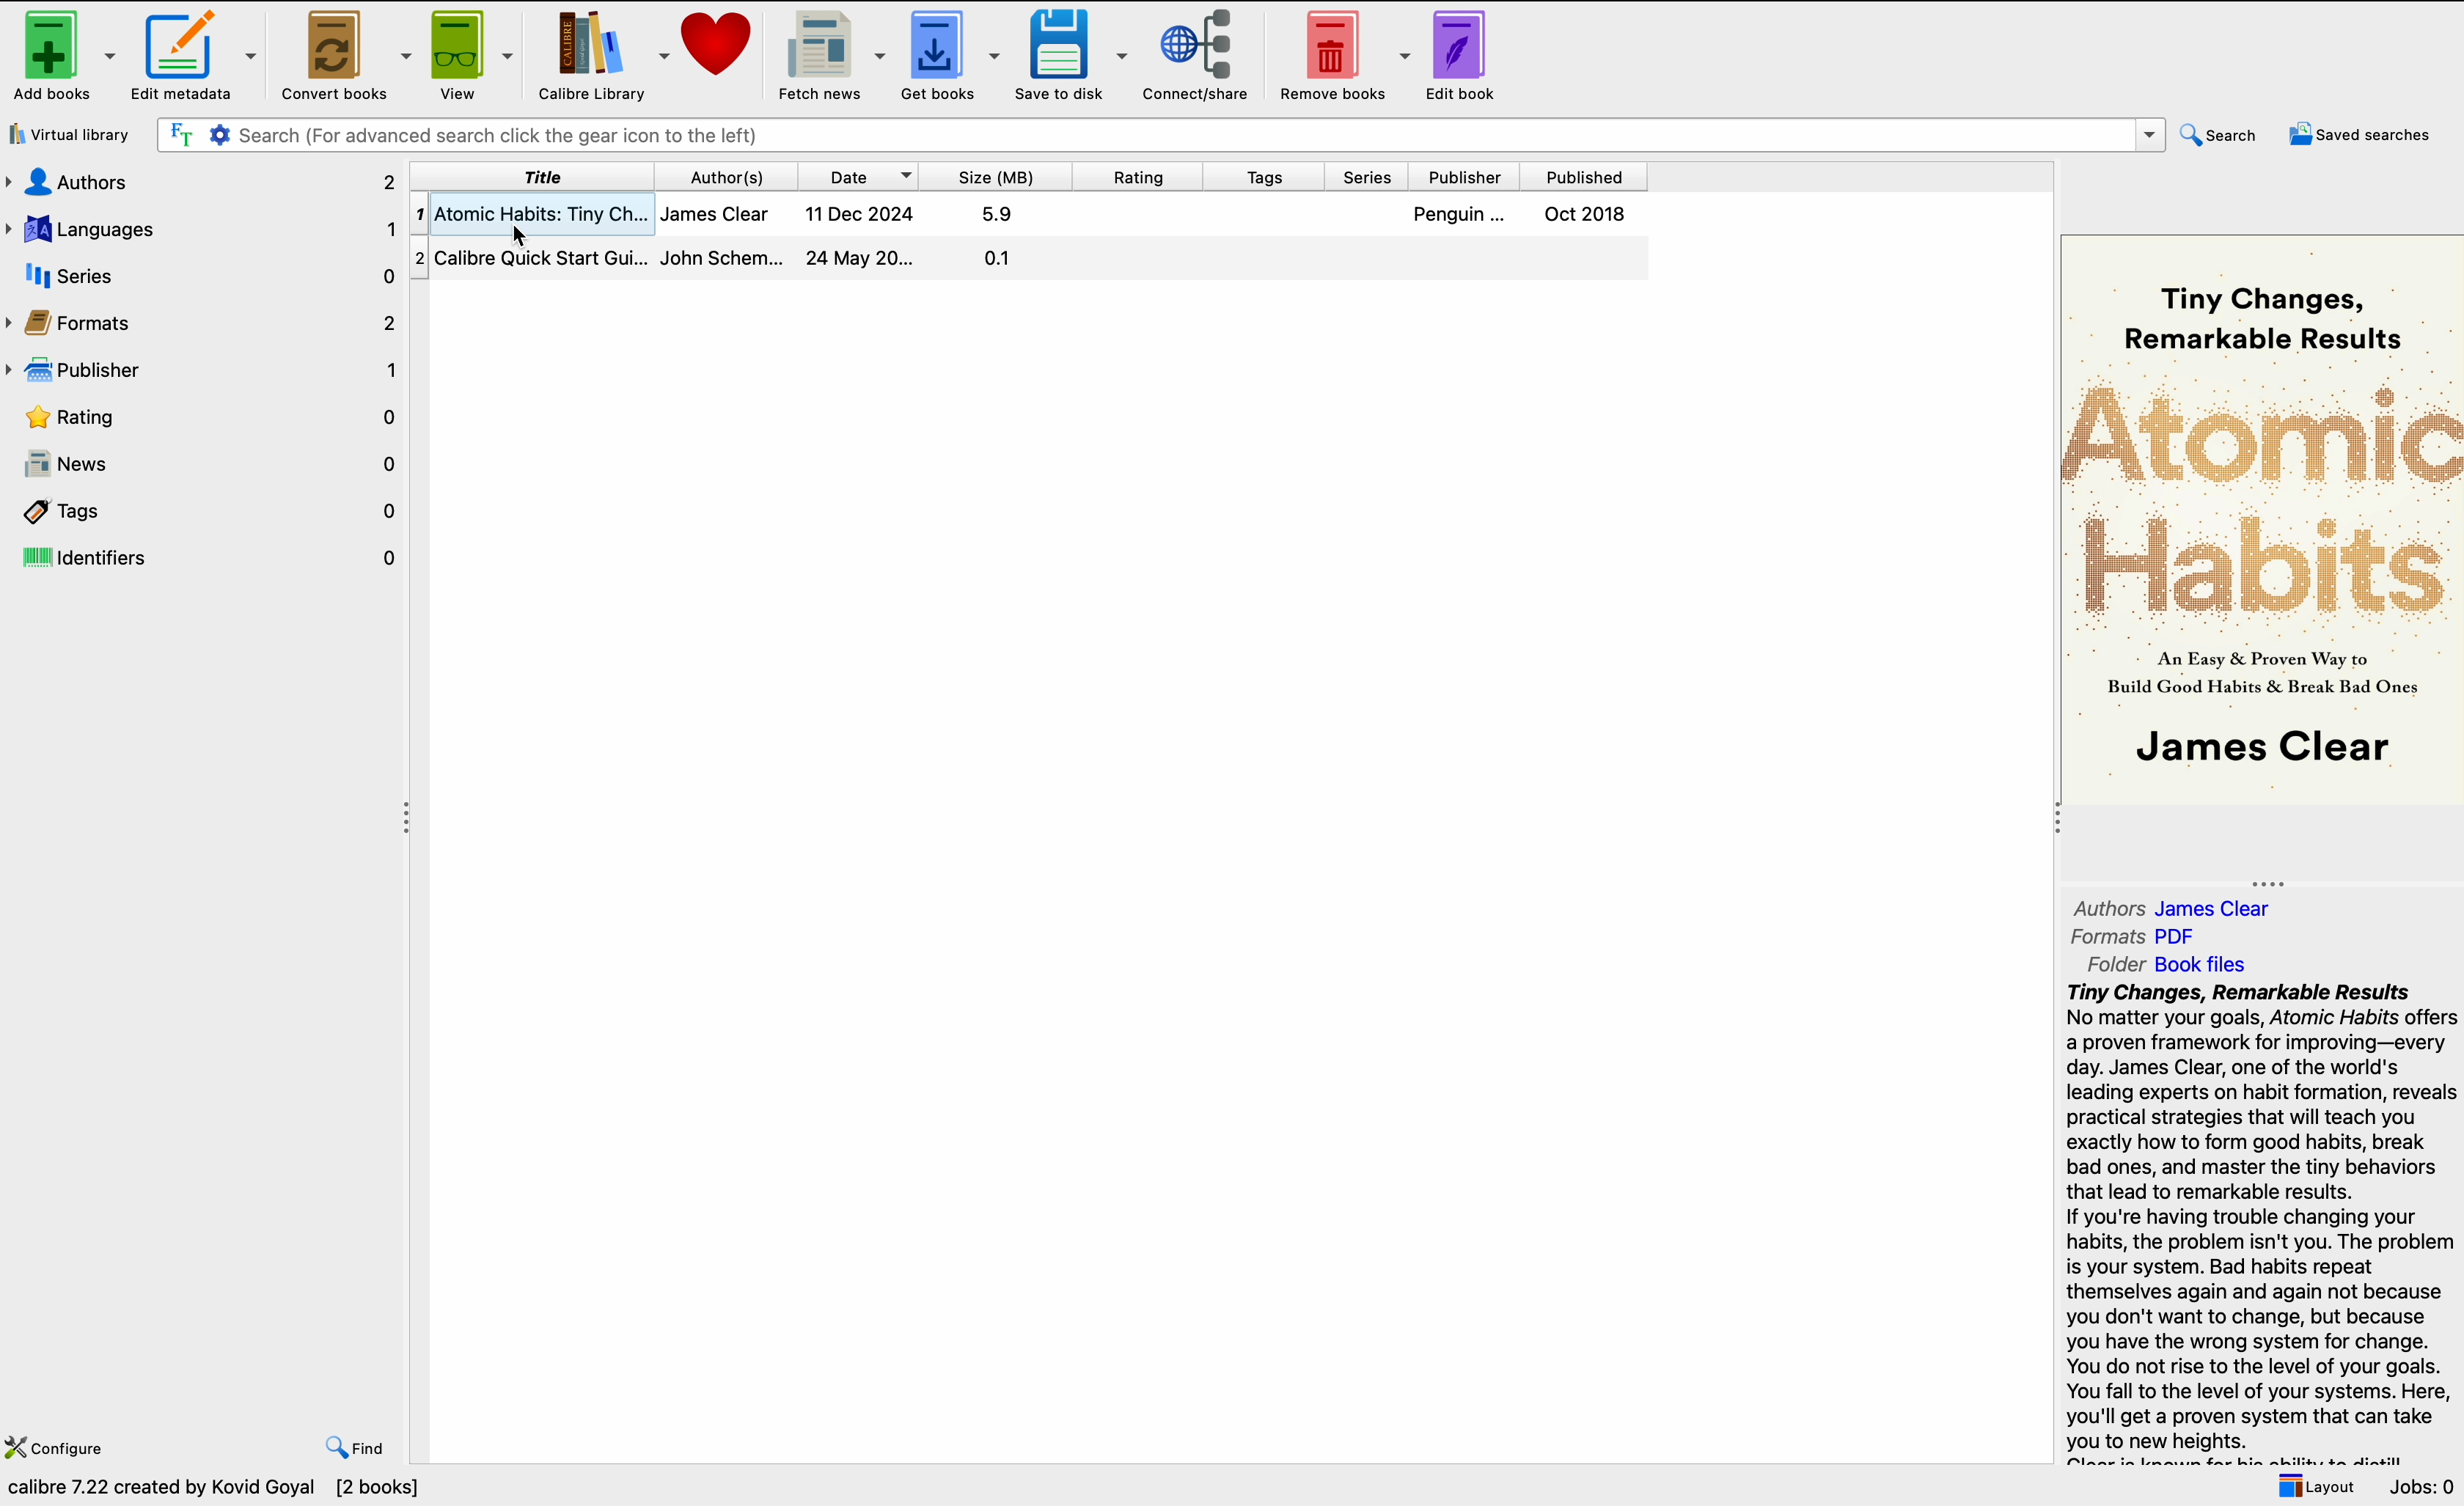 The image size is (2464, 1506). Describe the element at coordinates (202, 225) in the screenshot. I see `languages` at that location.